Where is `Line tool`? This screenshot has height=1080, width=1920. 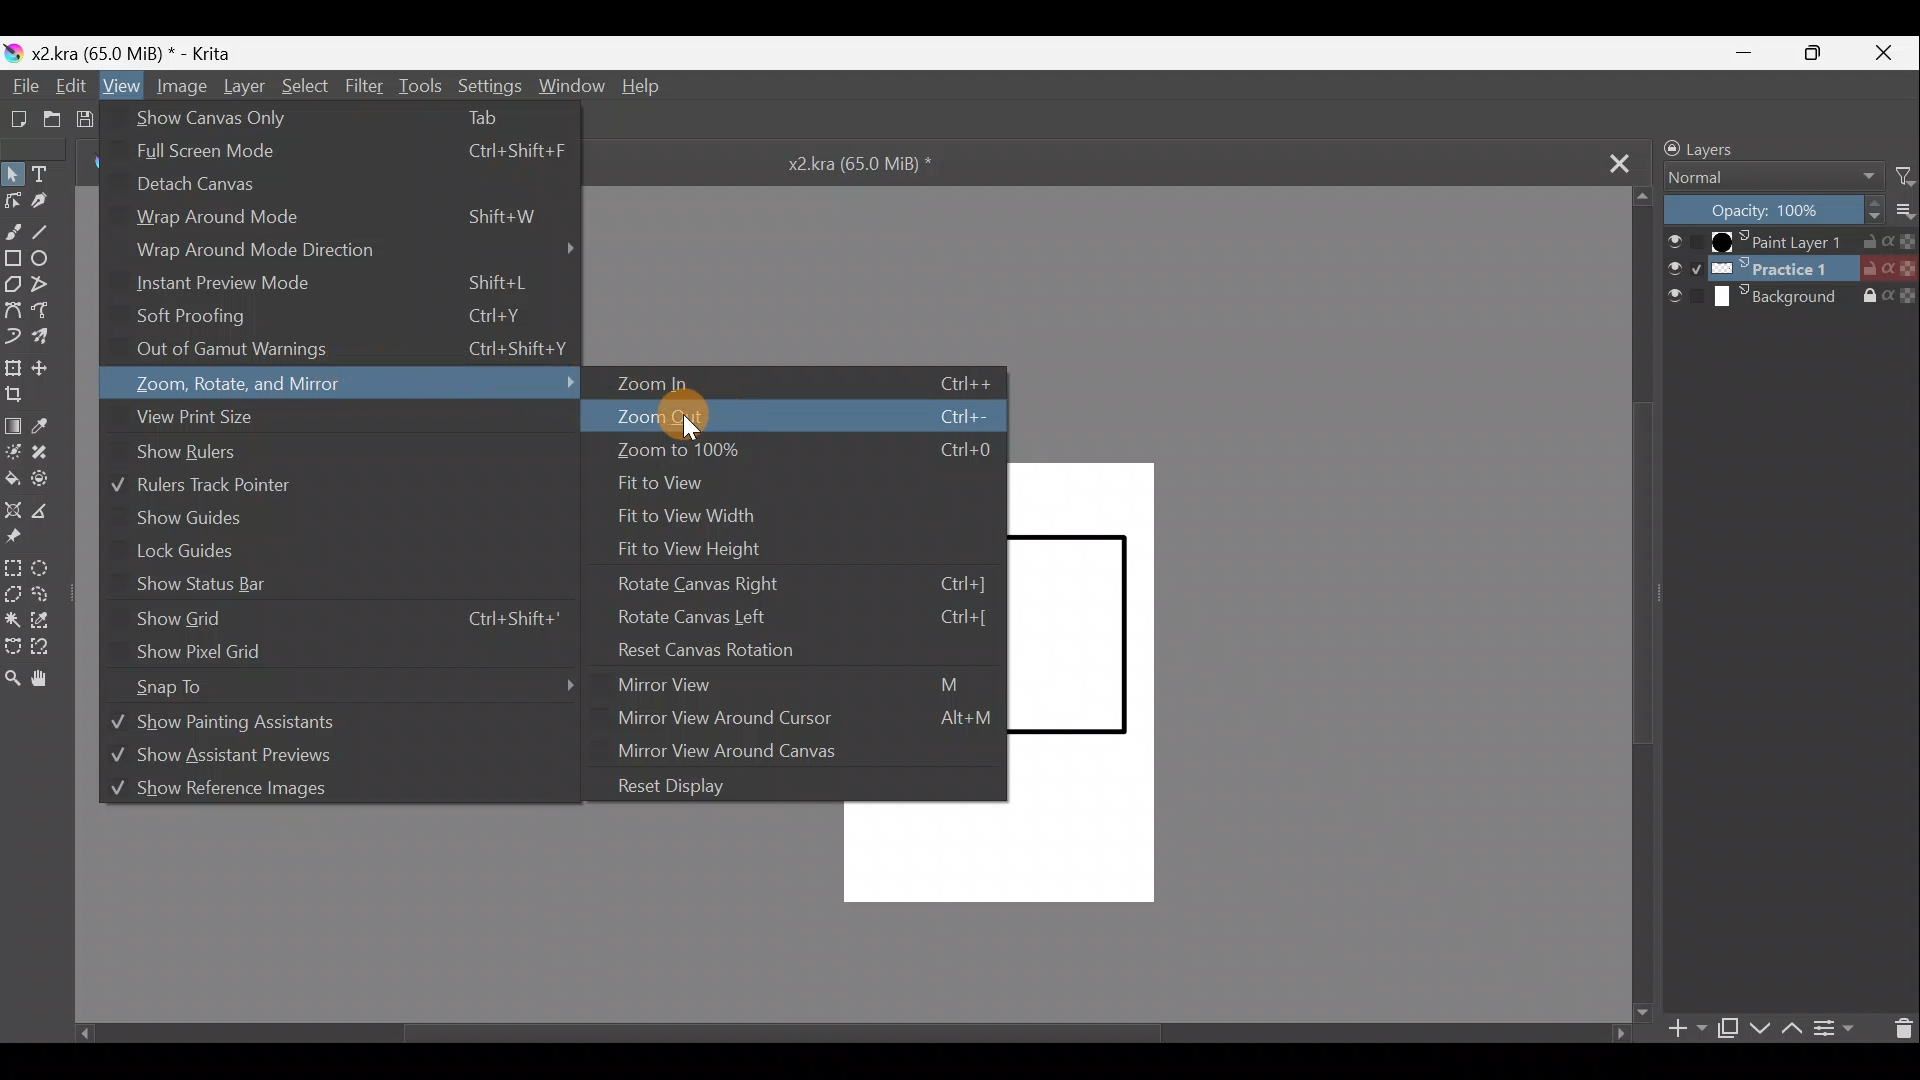
Line tool is located at coordinates (50, 229).